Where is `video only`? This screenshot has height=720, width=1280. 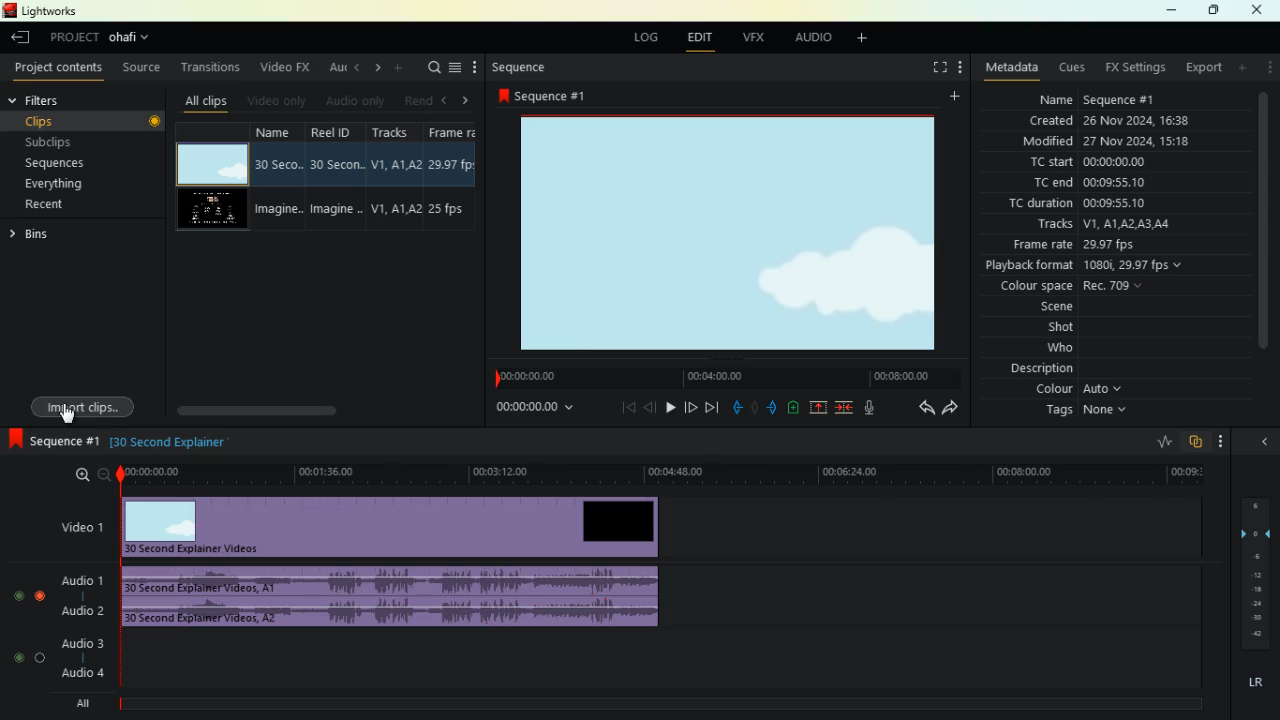 video only is located at coordinates (279, 101).